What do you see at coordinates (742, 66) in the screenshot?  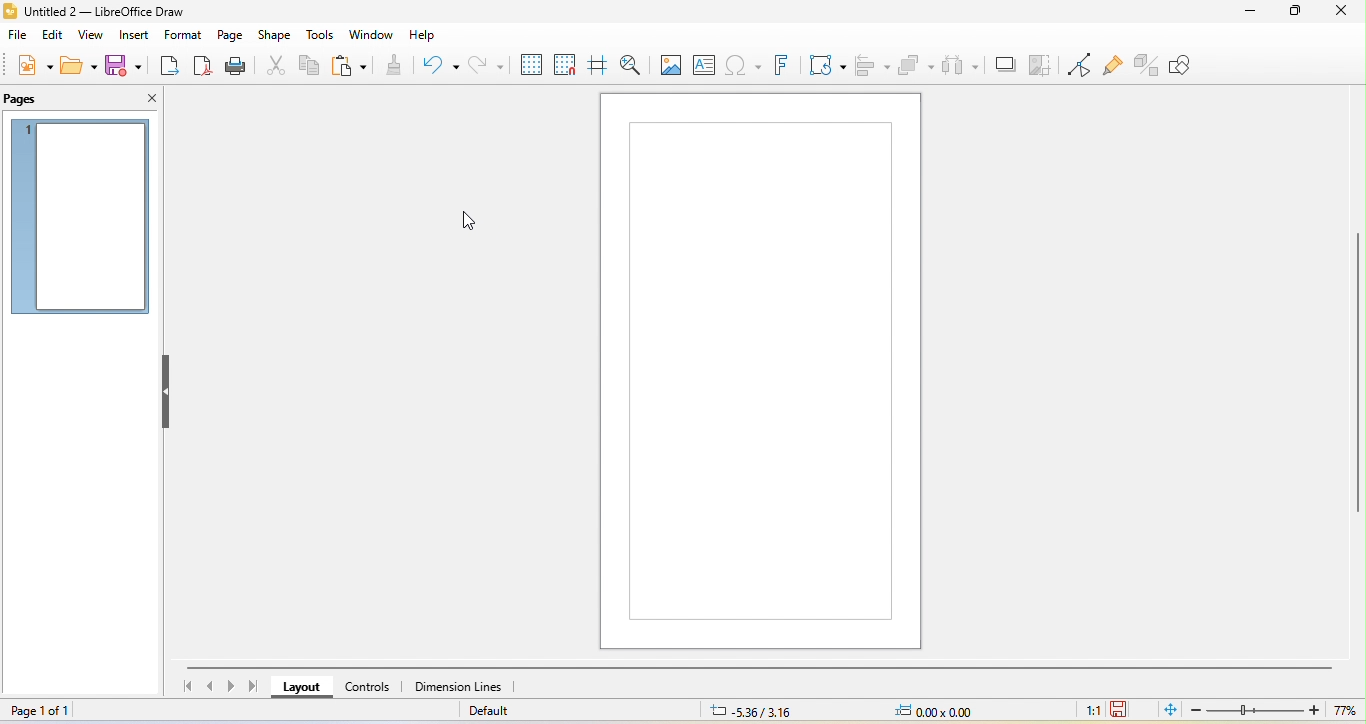 I see `special character` at bounding box center [742, 66].